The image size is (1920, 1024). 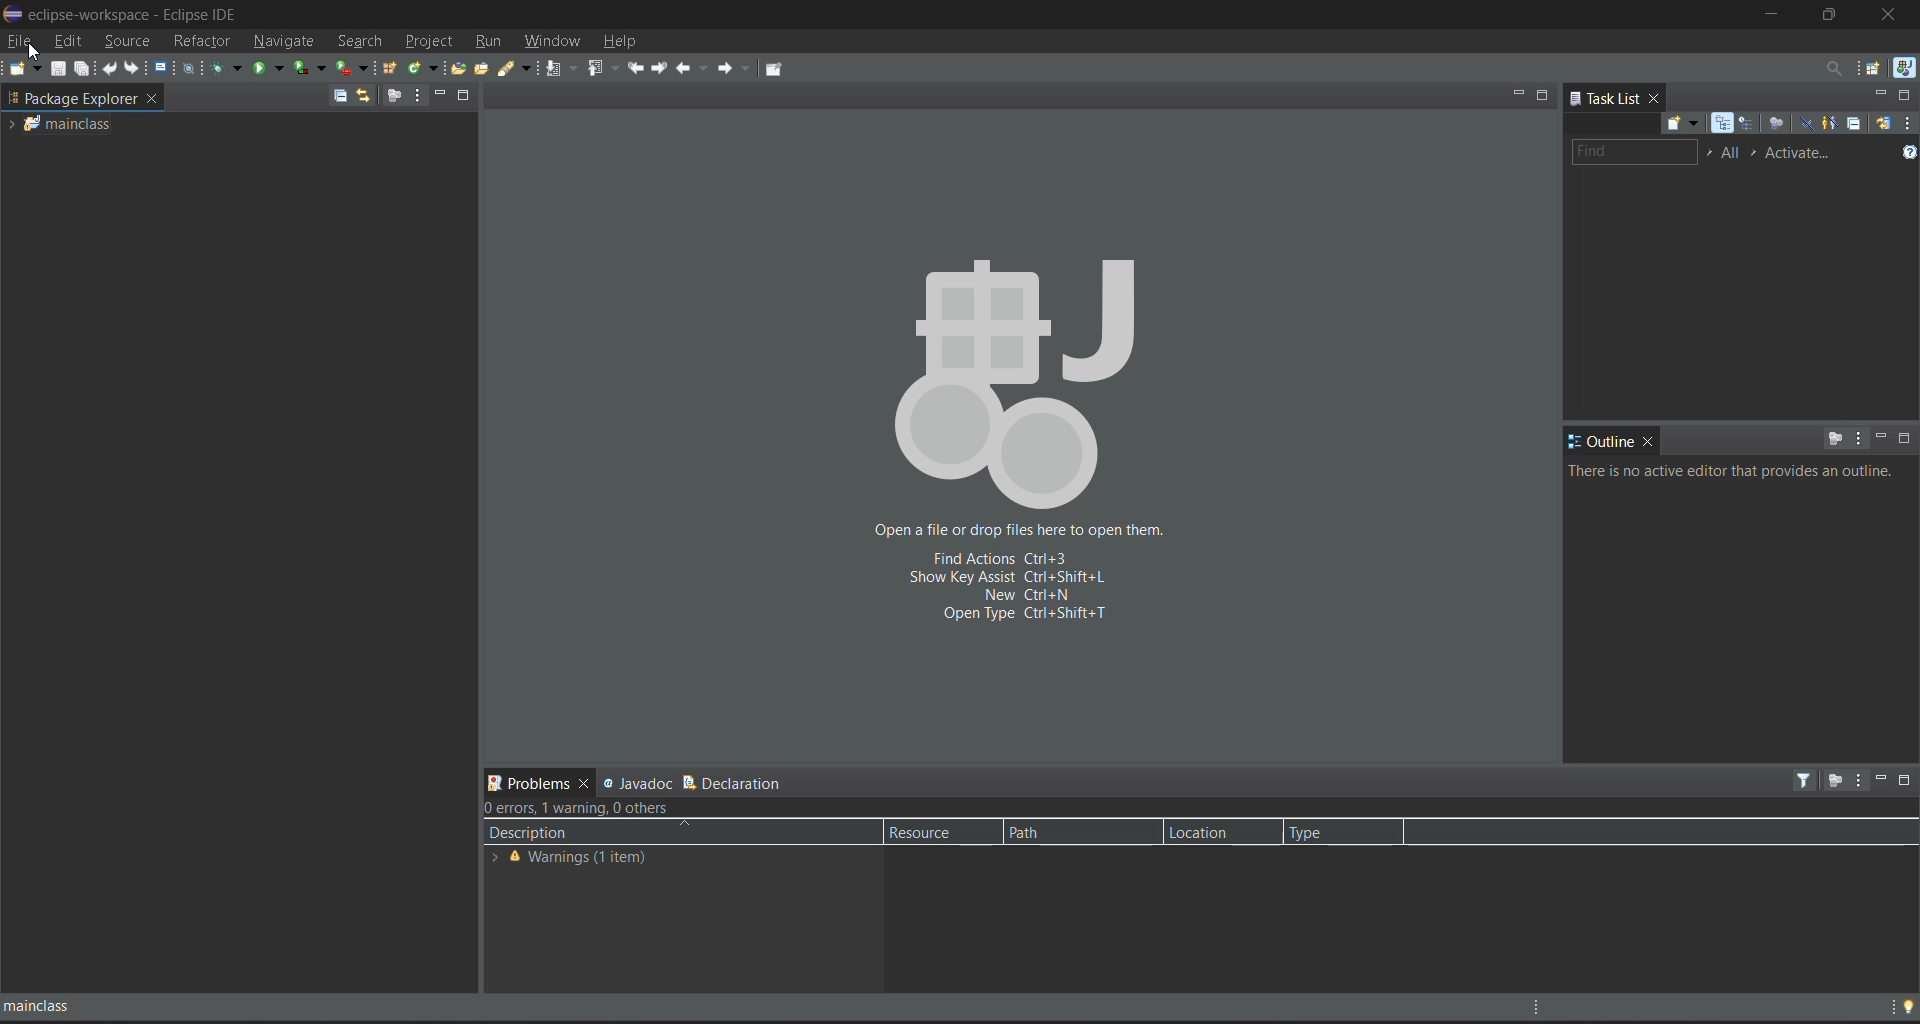 What do you see at coordinates (1649, 441) in the screenshot?
I see `close` at bounding box center [1649, 441].